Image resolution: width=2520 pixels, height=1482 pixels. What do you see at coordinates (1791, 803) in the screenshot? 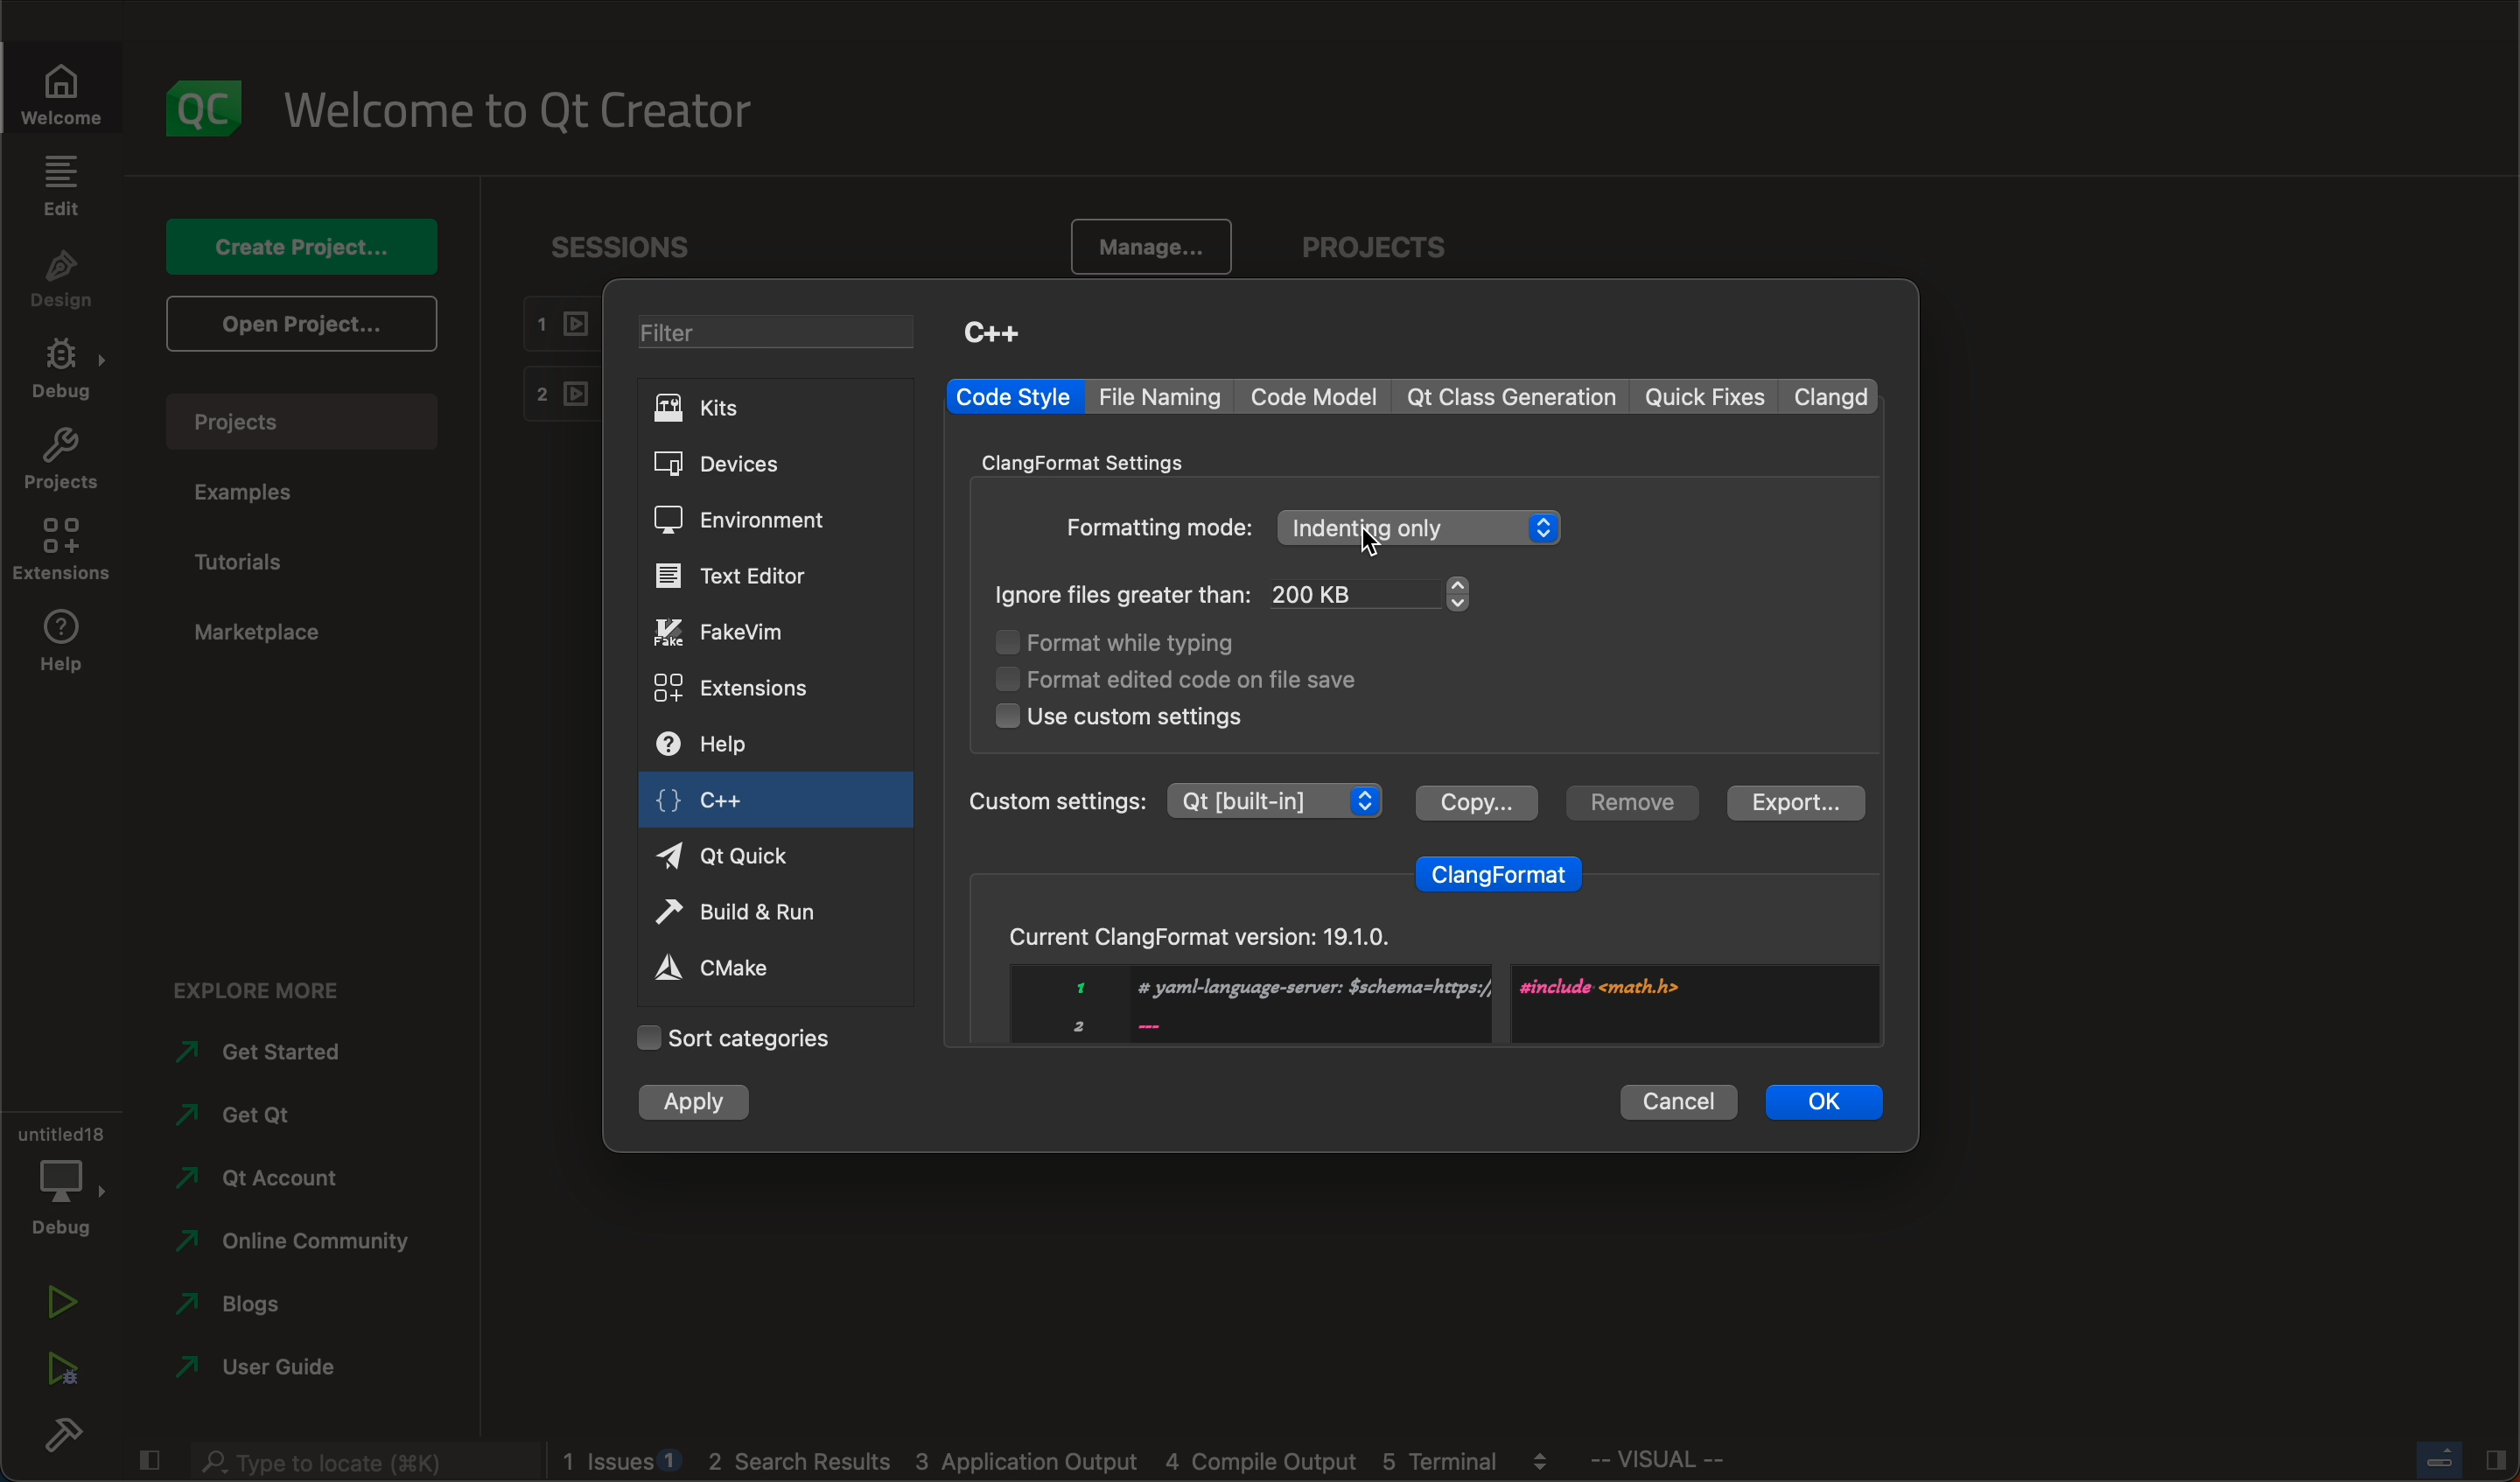
I see `export` at bounding box center [1791, 803].